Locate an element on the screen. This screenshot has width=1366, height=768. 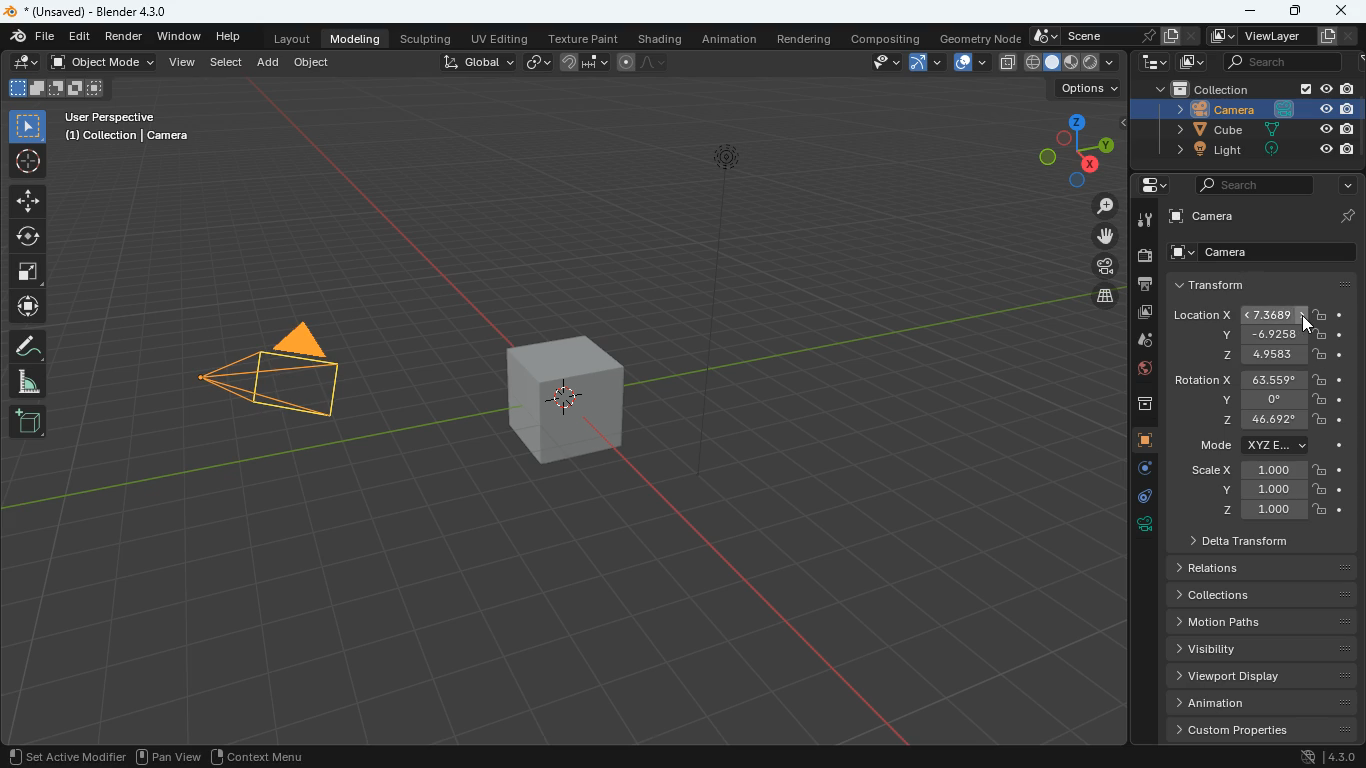
sculpting is located at coordinates (426, 39).